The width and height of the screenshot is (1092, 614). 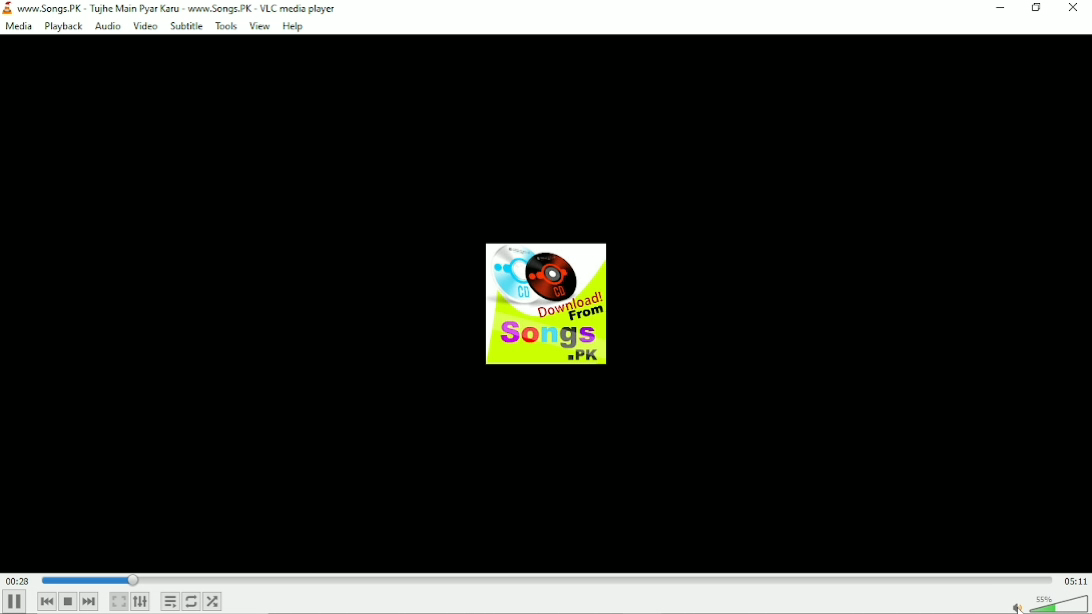 I want to click on Media, so click(x=19, y=25).